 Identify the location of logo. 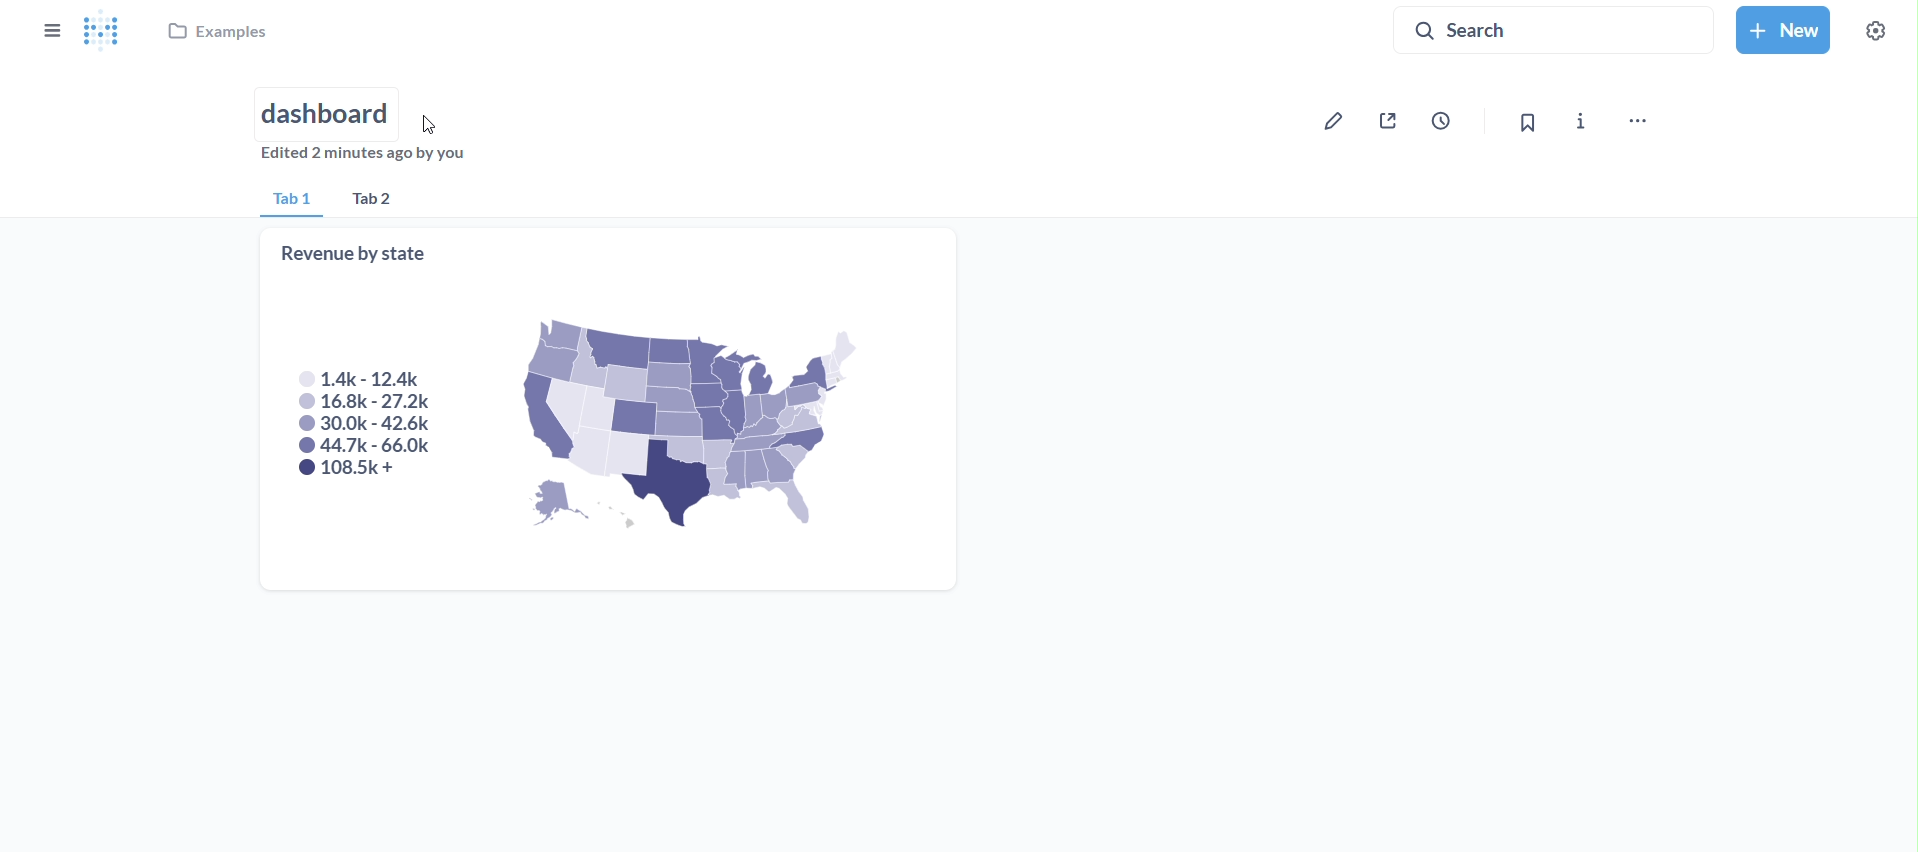
(107, 32).